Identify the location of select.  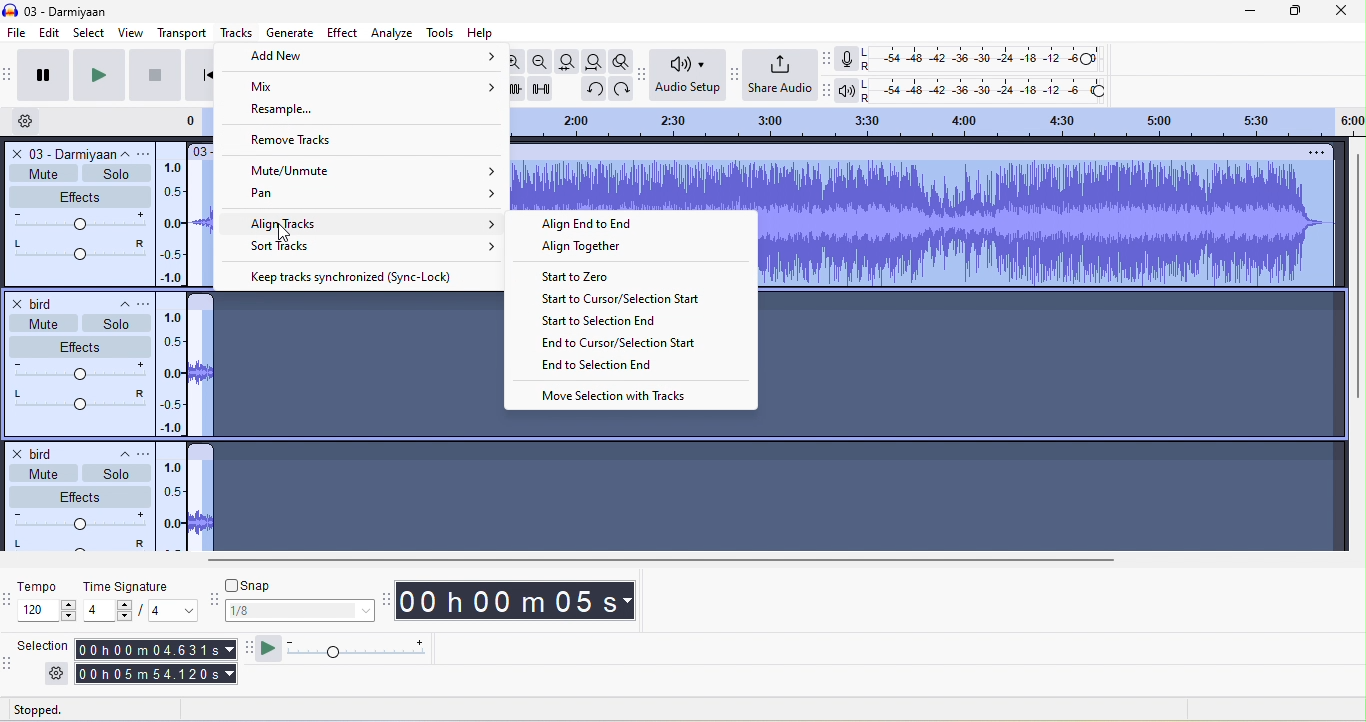
(88, 32).